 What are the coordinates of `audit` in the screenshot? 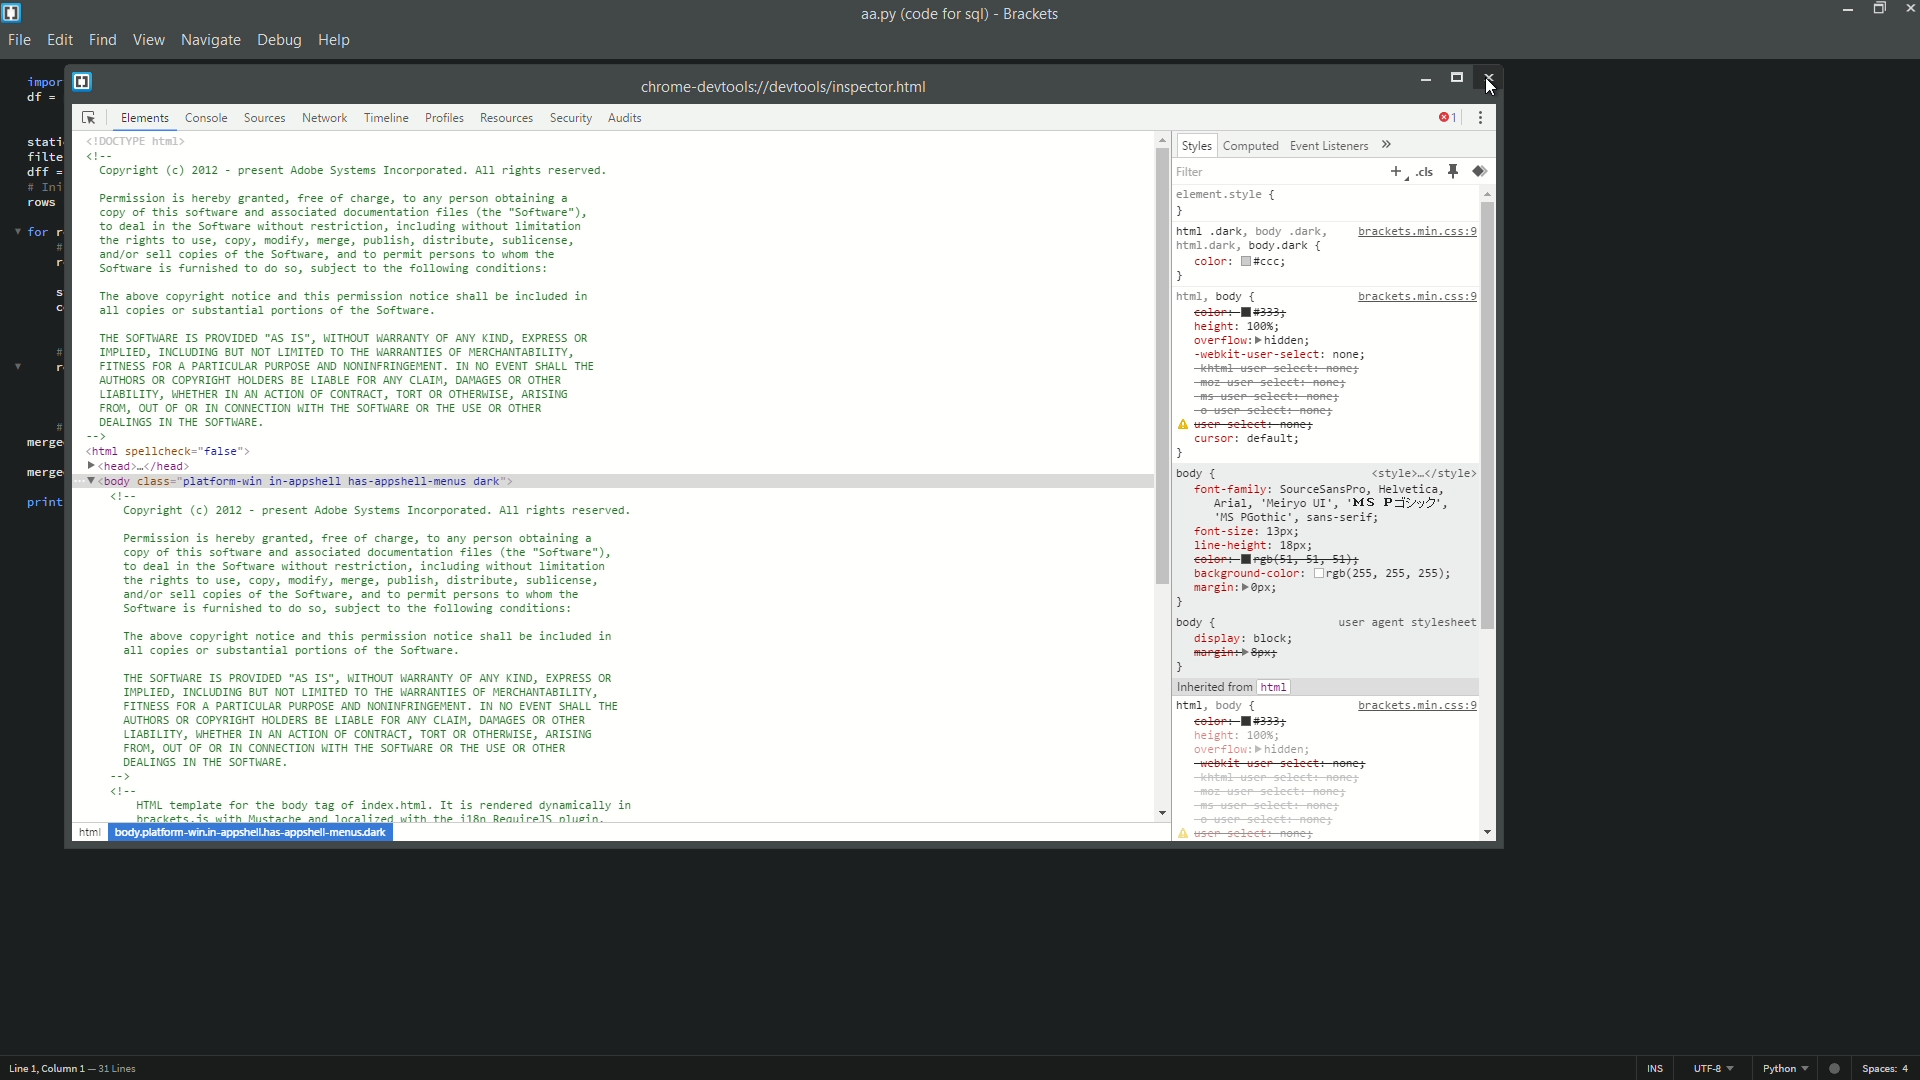 It's located at (625, 118).